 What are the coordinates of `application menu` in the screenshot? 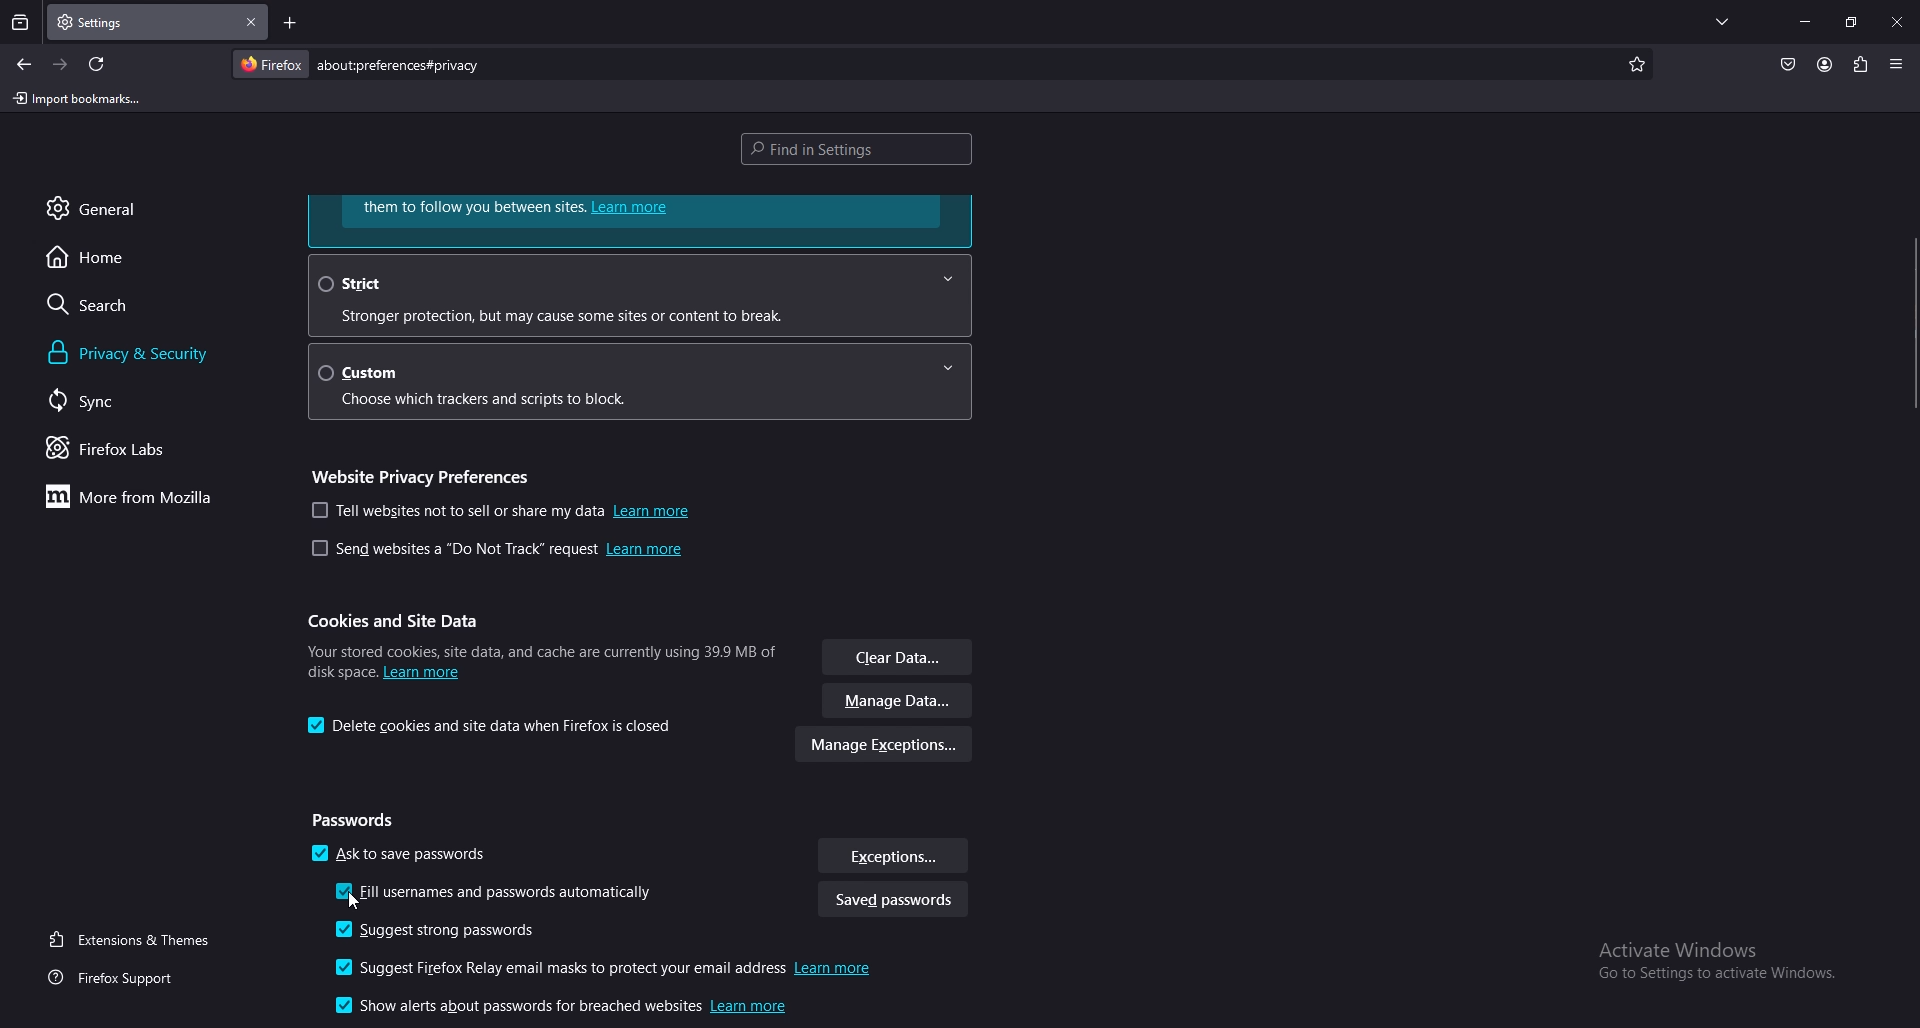 It's located at (1897, 62).